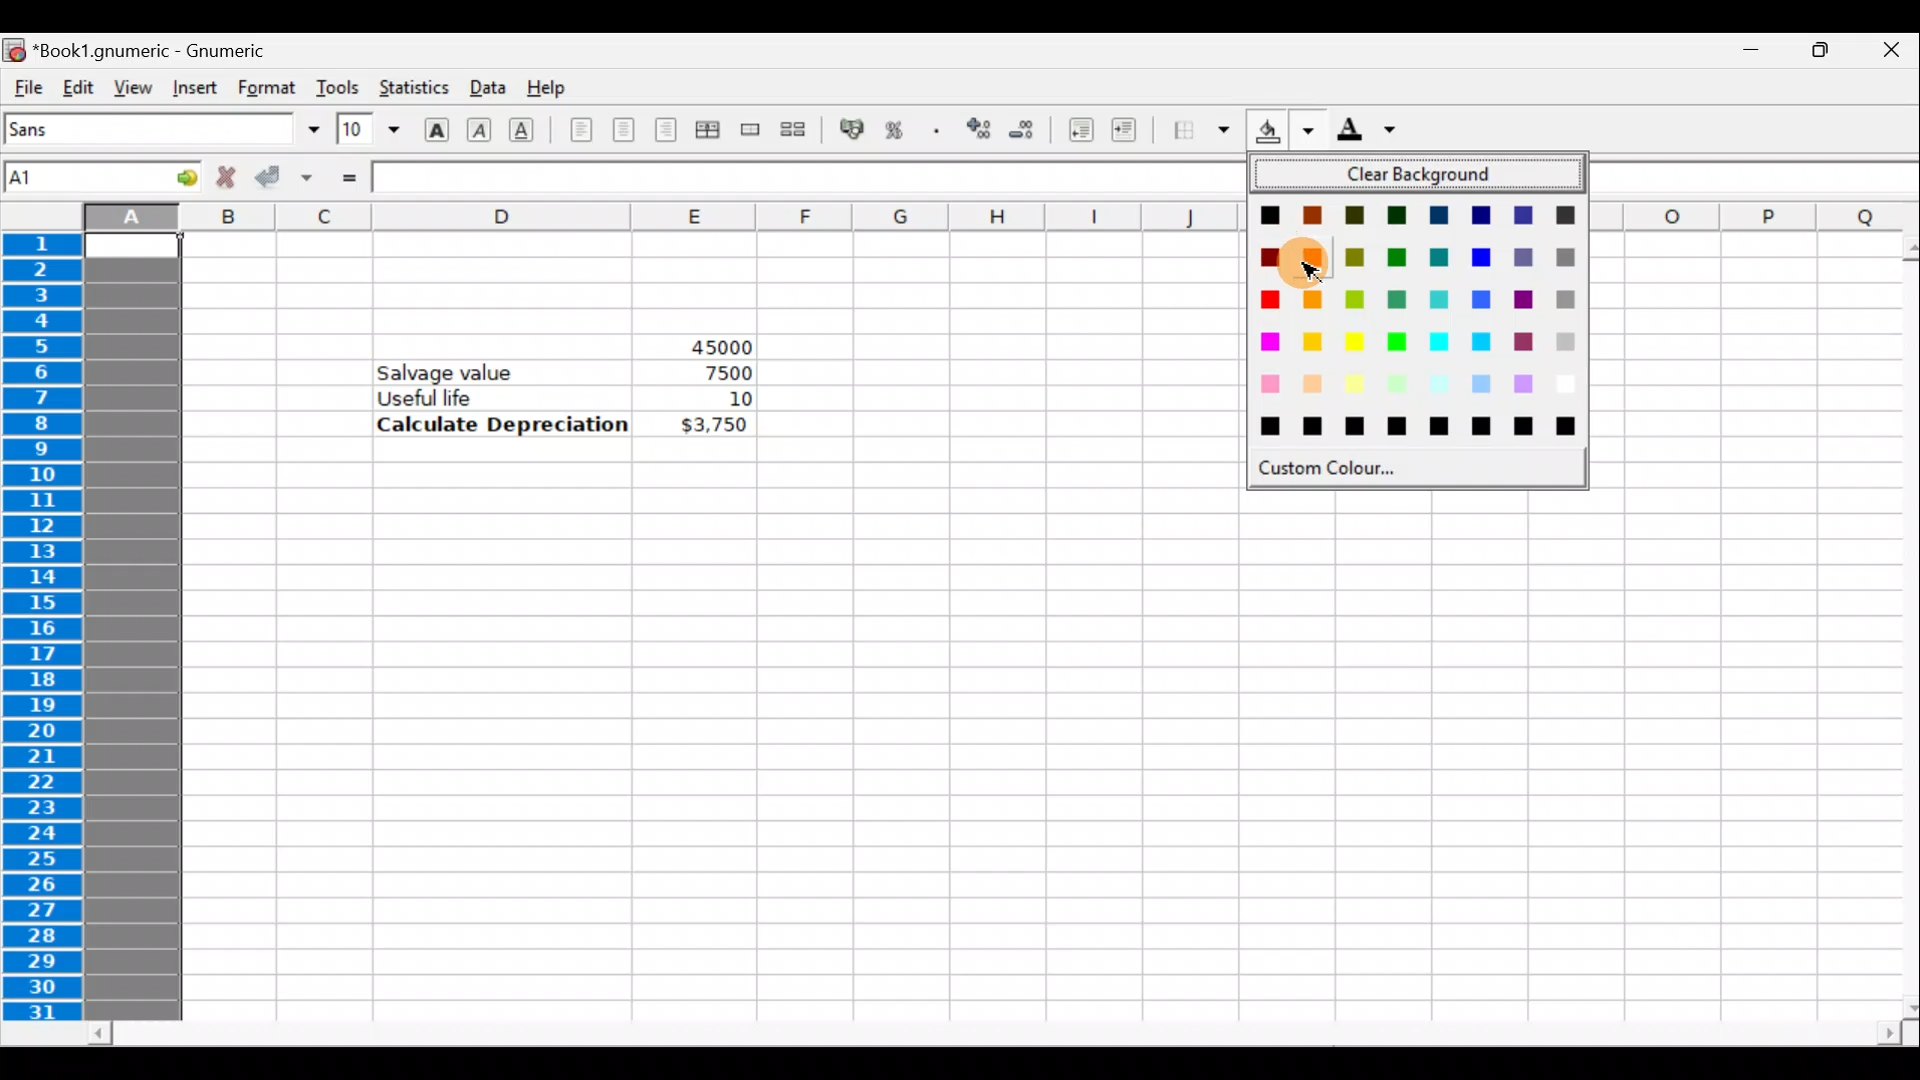 The width and height of the screenshot is (1920, 1080). Describe the element at coordinates (220, 178) in the screenshot. I see `Reject change` at that location.